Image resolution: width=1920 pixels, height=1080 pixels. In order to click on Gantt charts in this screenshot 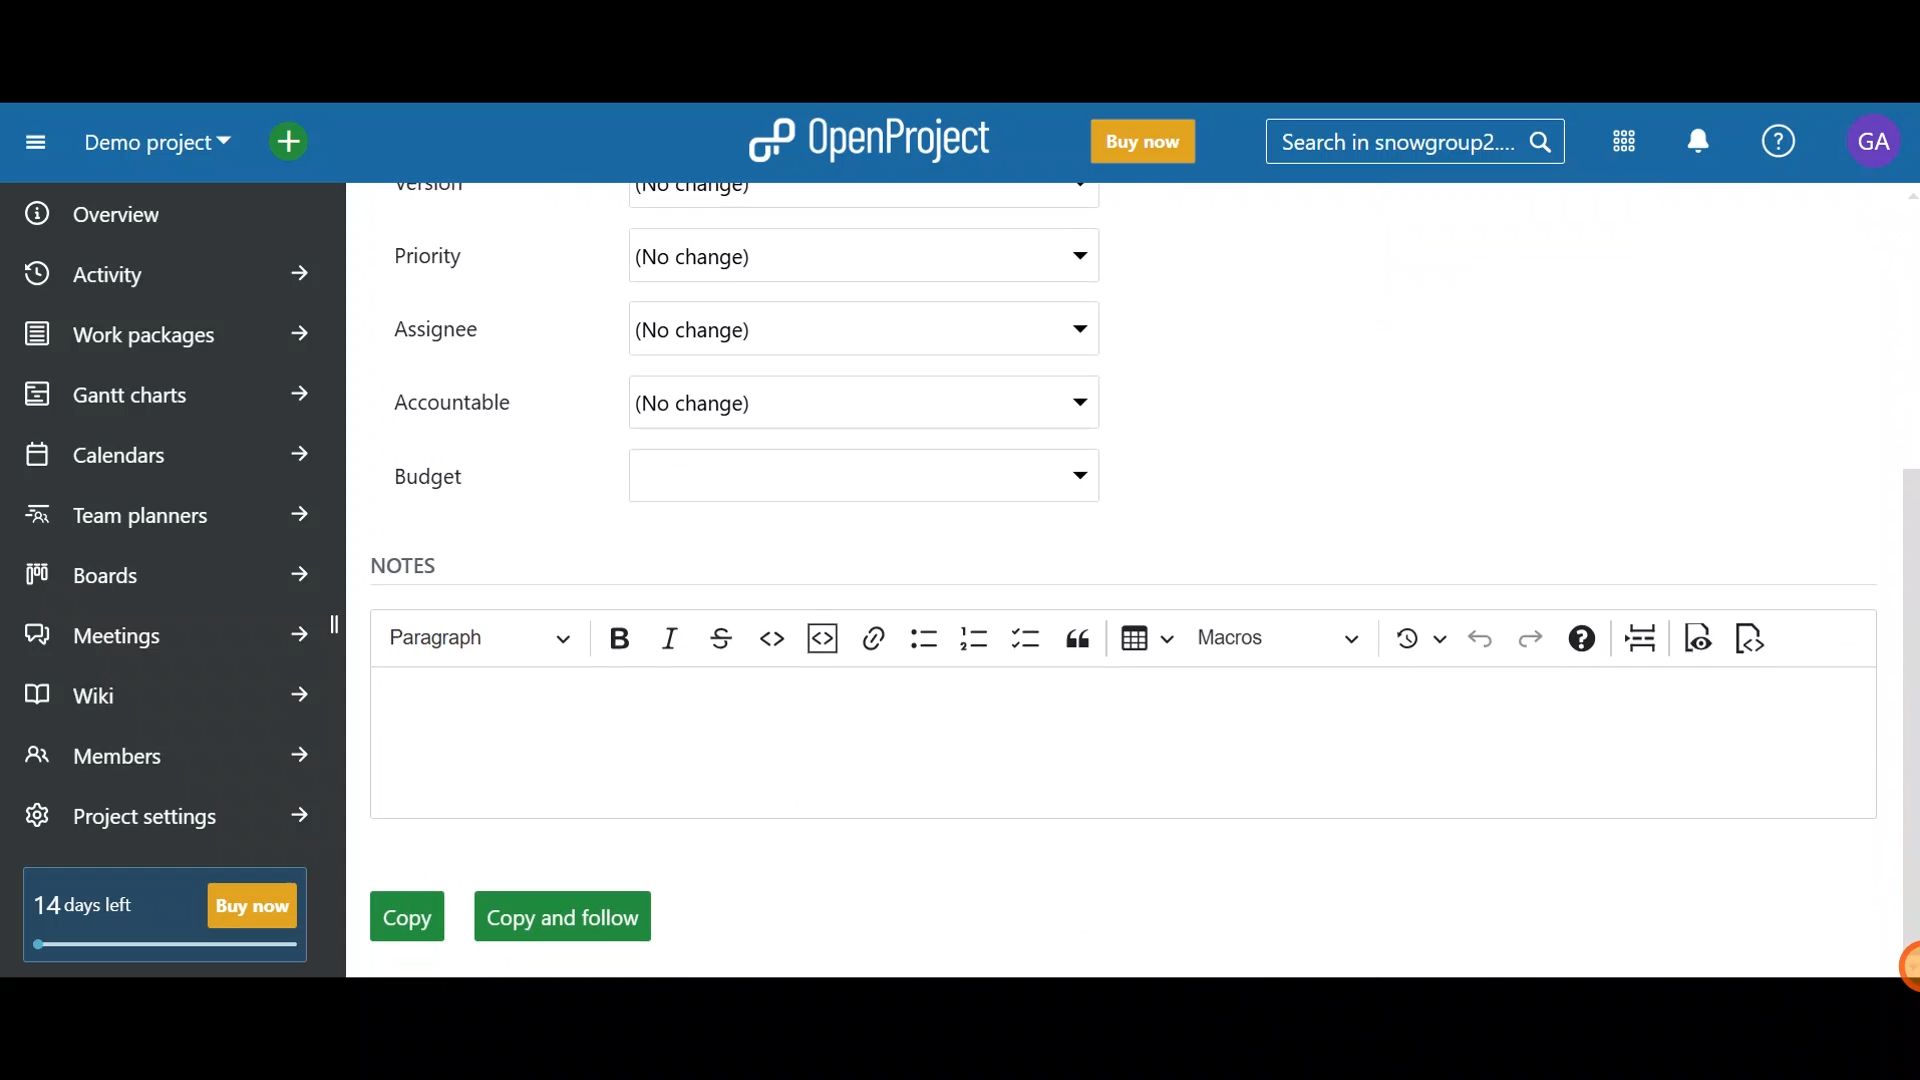, I will do `click(169, 396)`.